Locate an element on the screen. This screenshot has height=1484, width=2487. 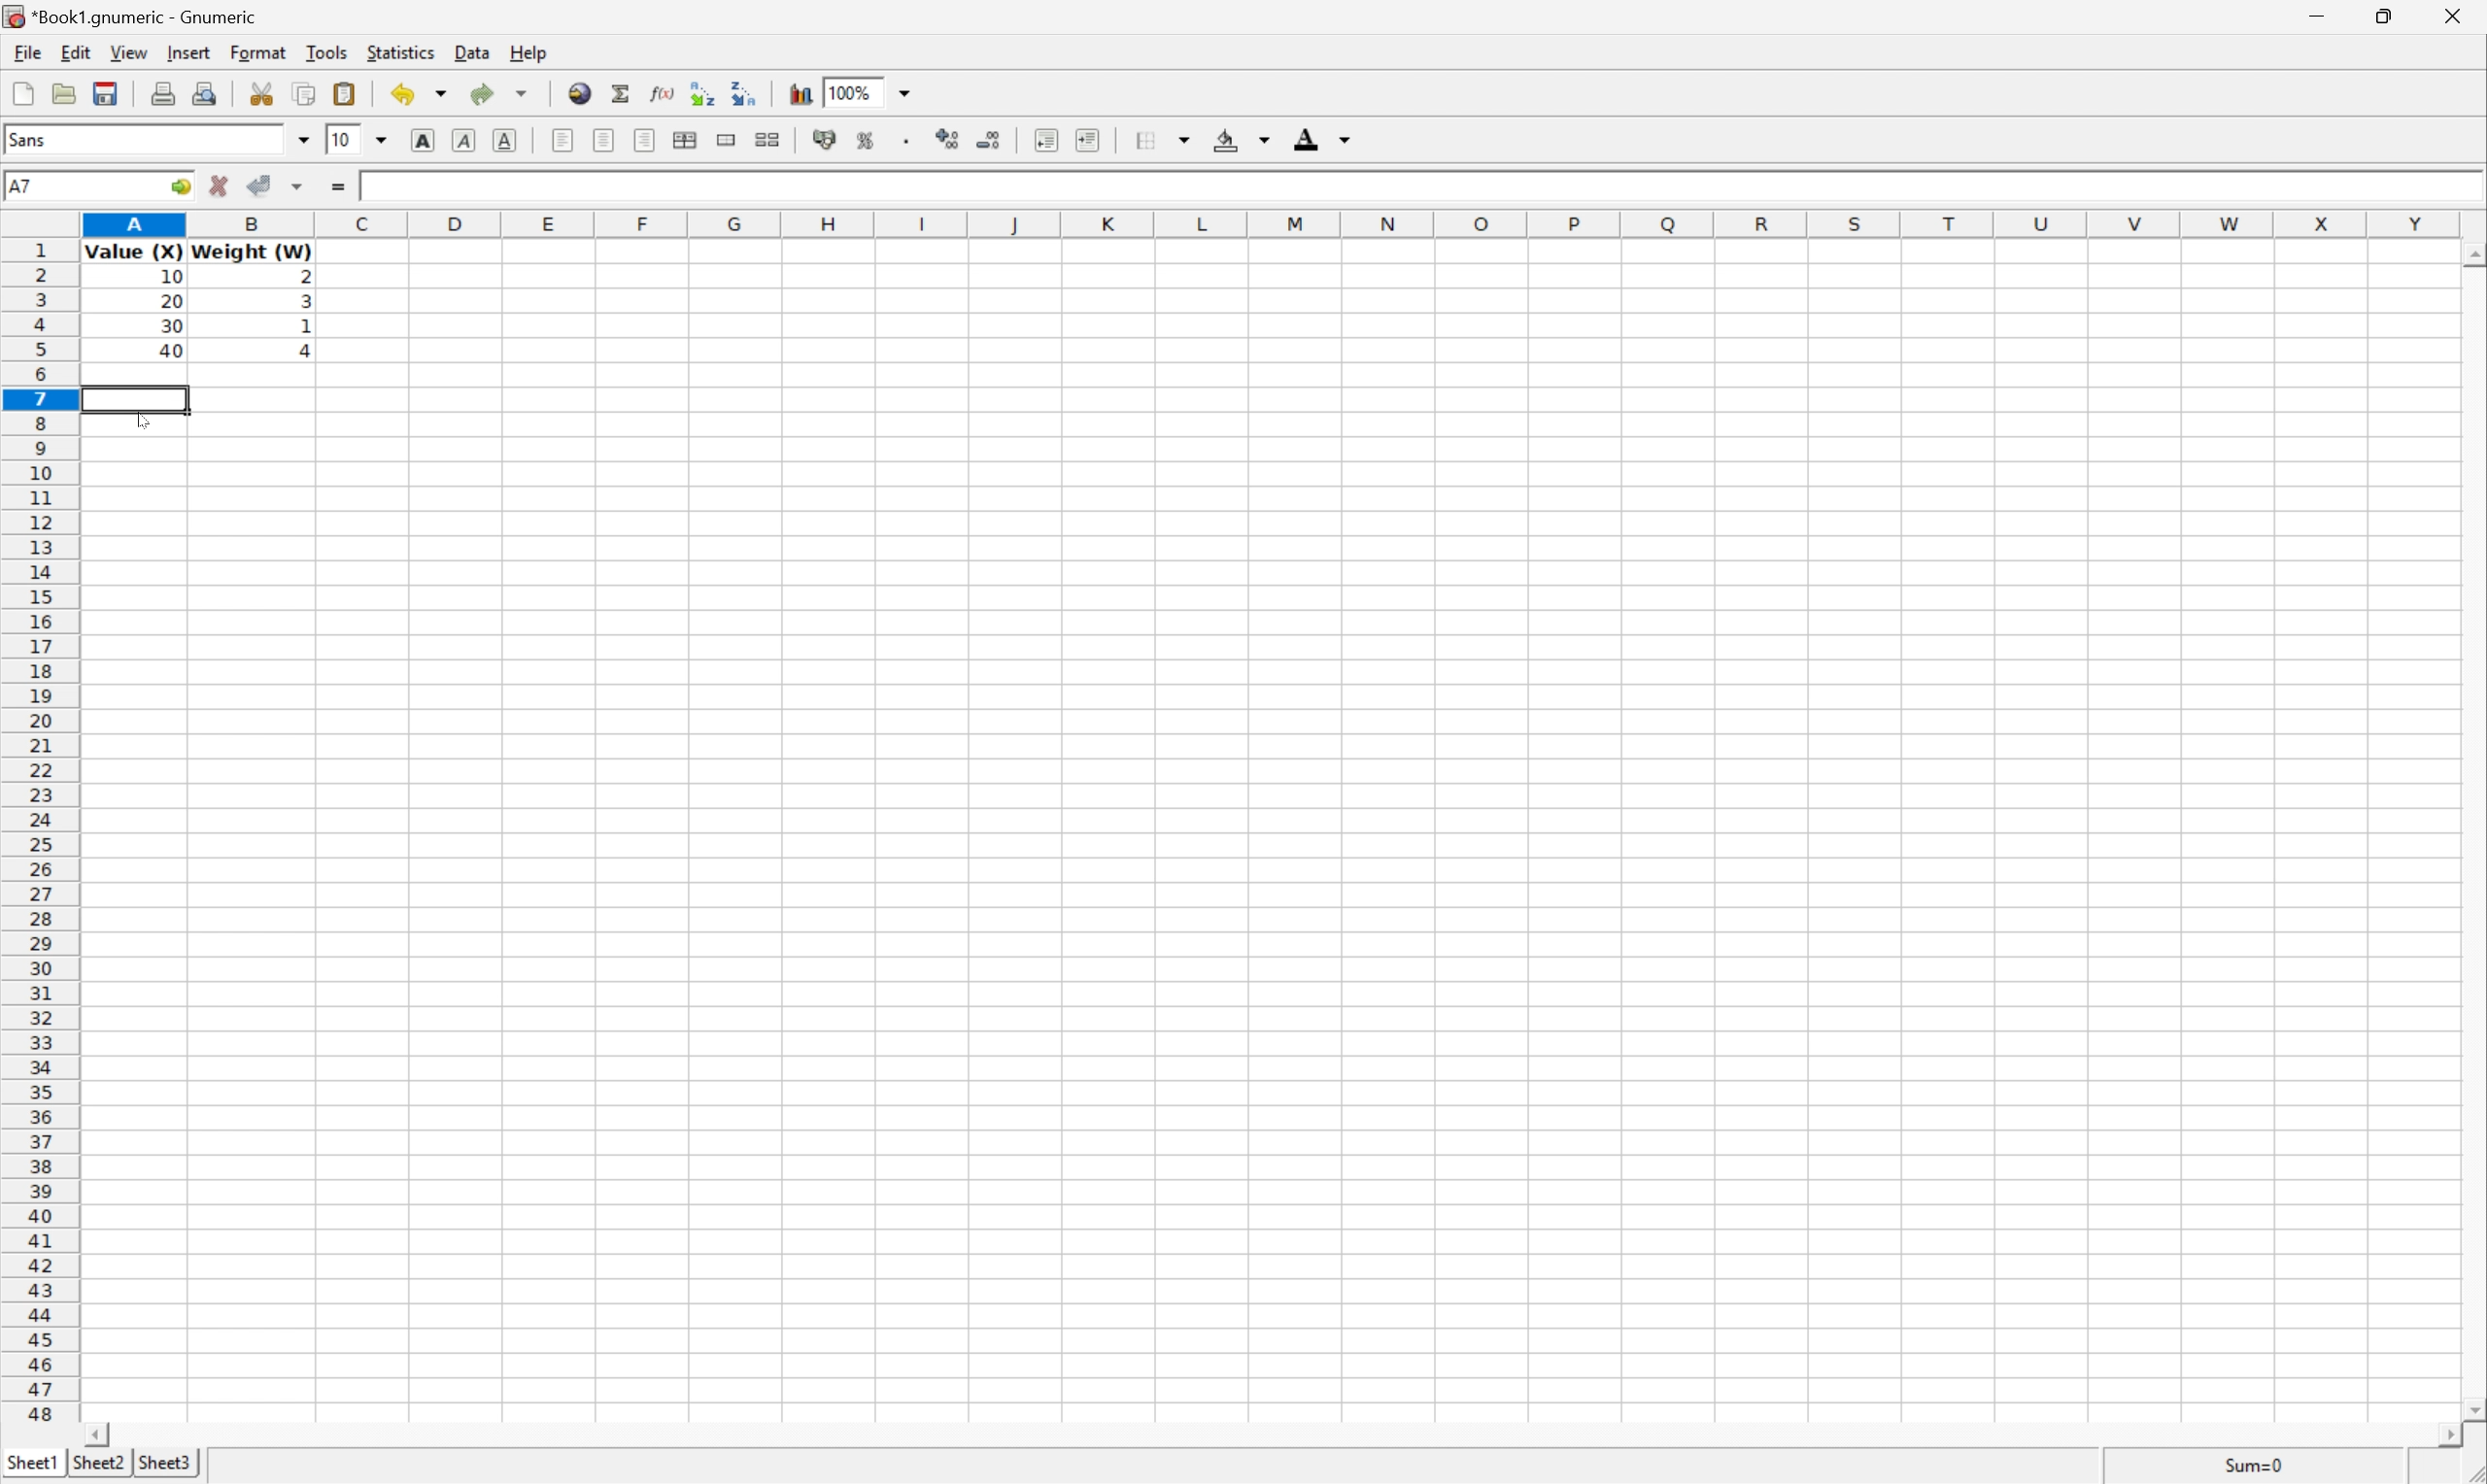
Cut selection is located at coordinates (260, 93).